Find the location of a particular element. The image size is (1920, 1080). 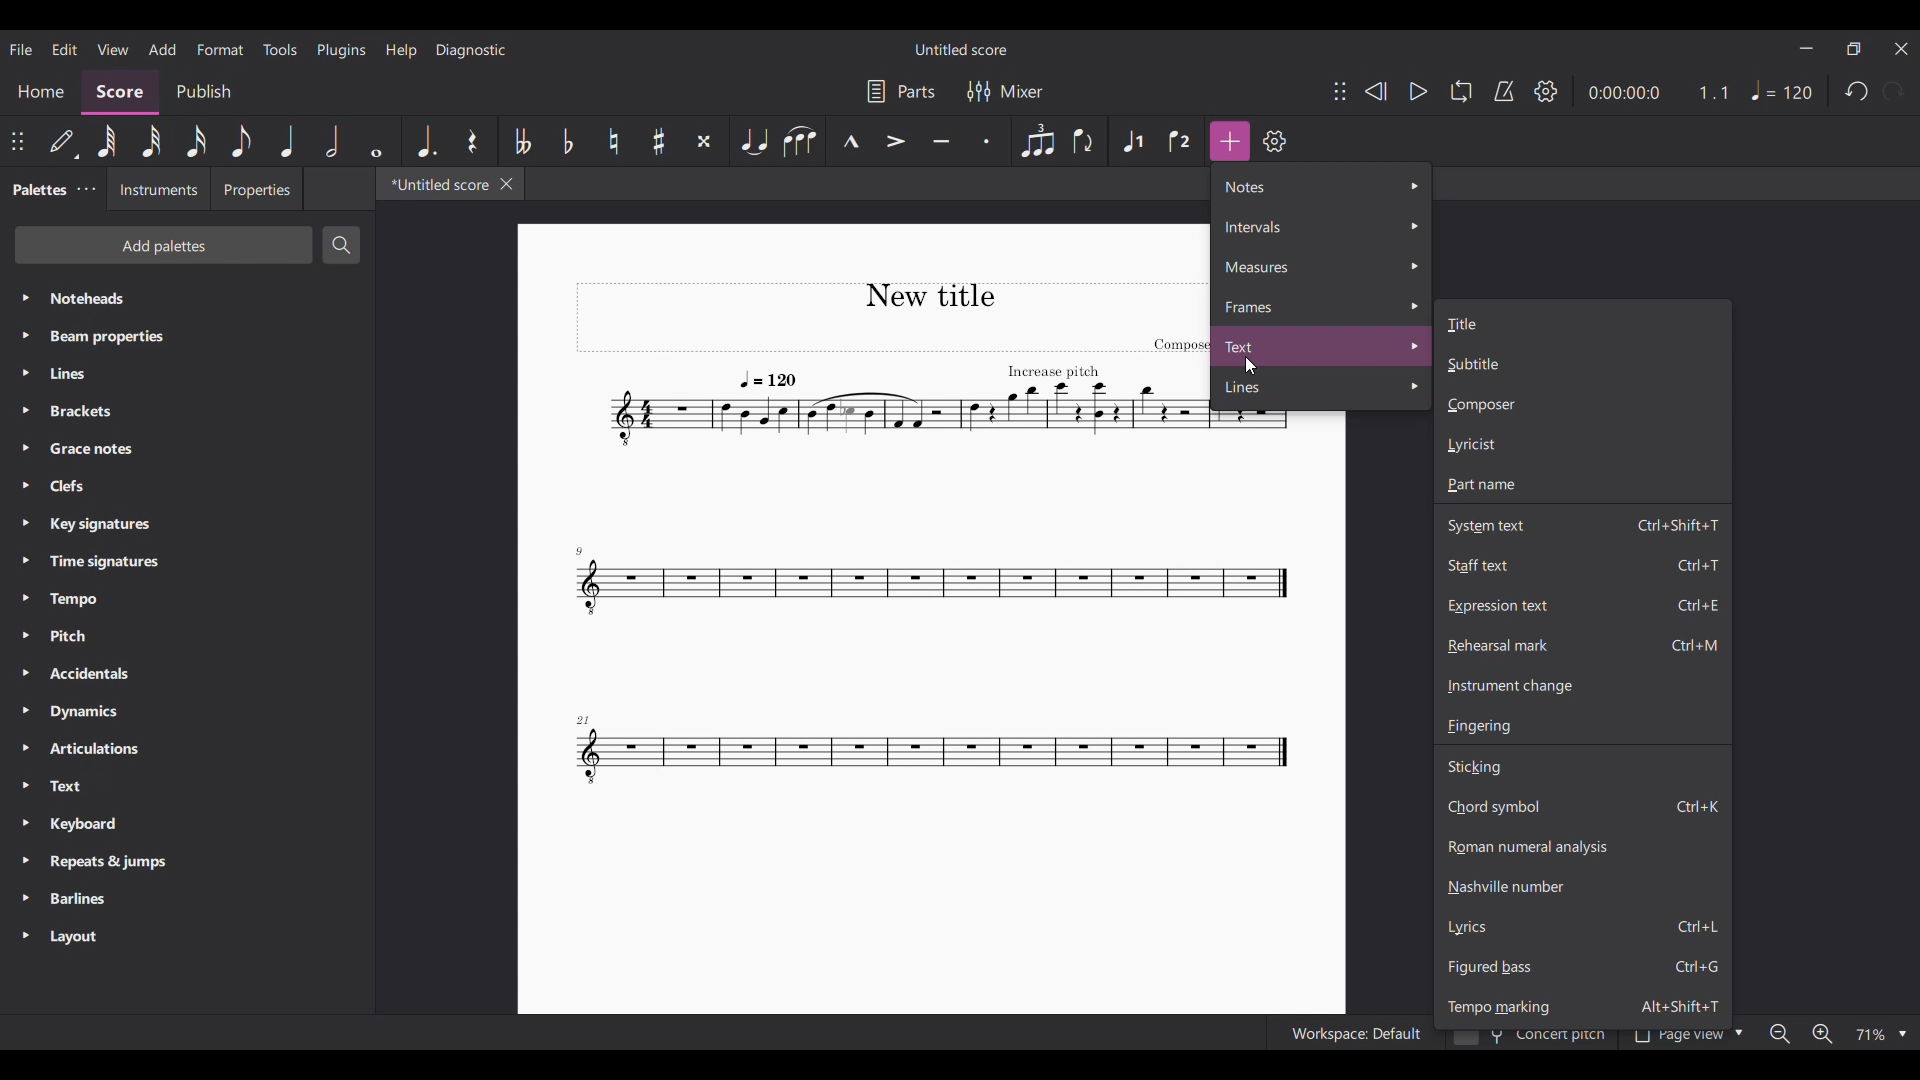

Tenuto is located at coordinates (941, 142).